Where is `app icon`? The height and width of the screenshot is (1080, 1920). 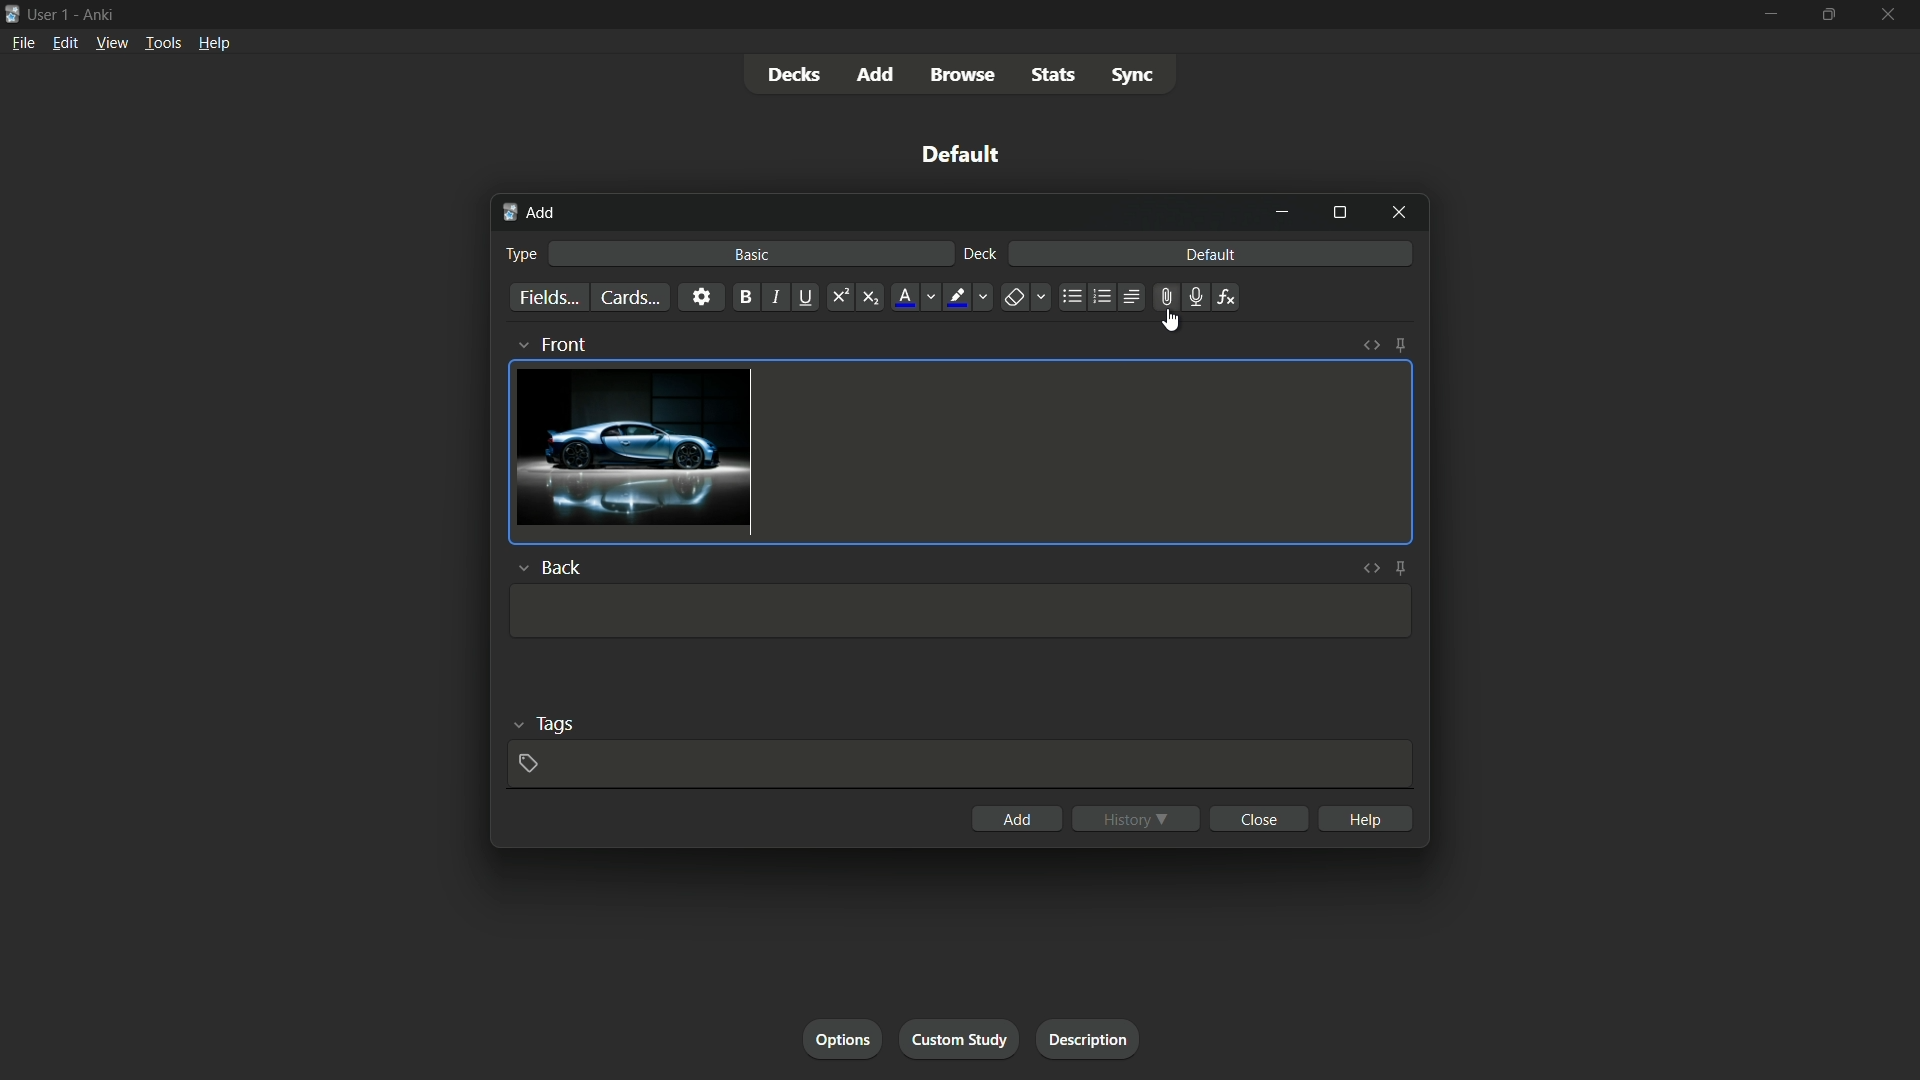 app icon is located at coordinates (12, 14).